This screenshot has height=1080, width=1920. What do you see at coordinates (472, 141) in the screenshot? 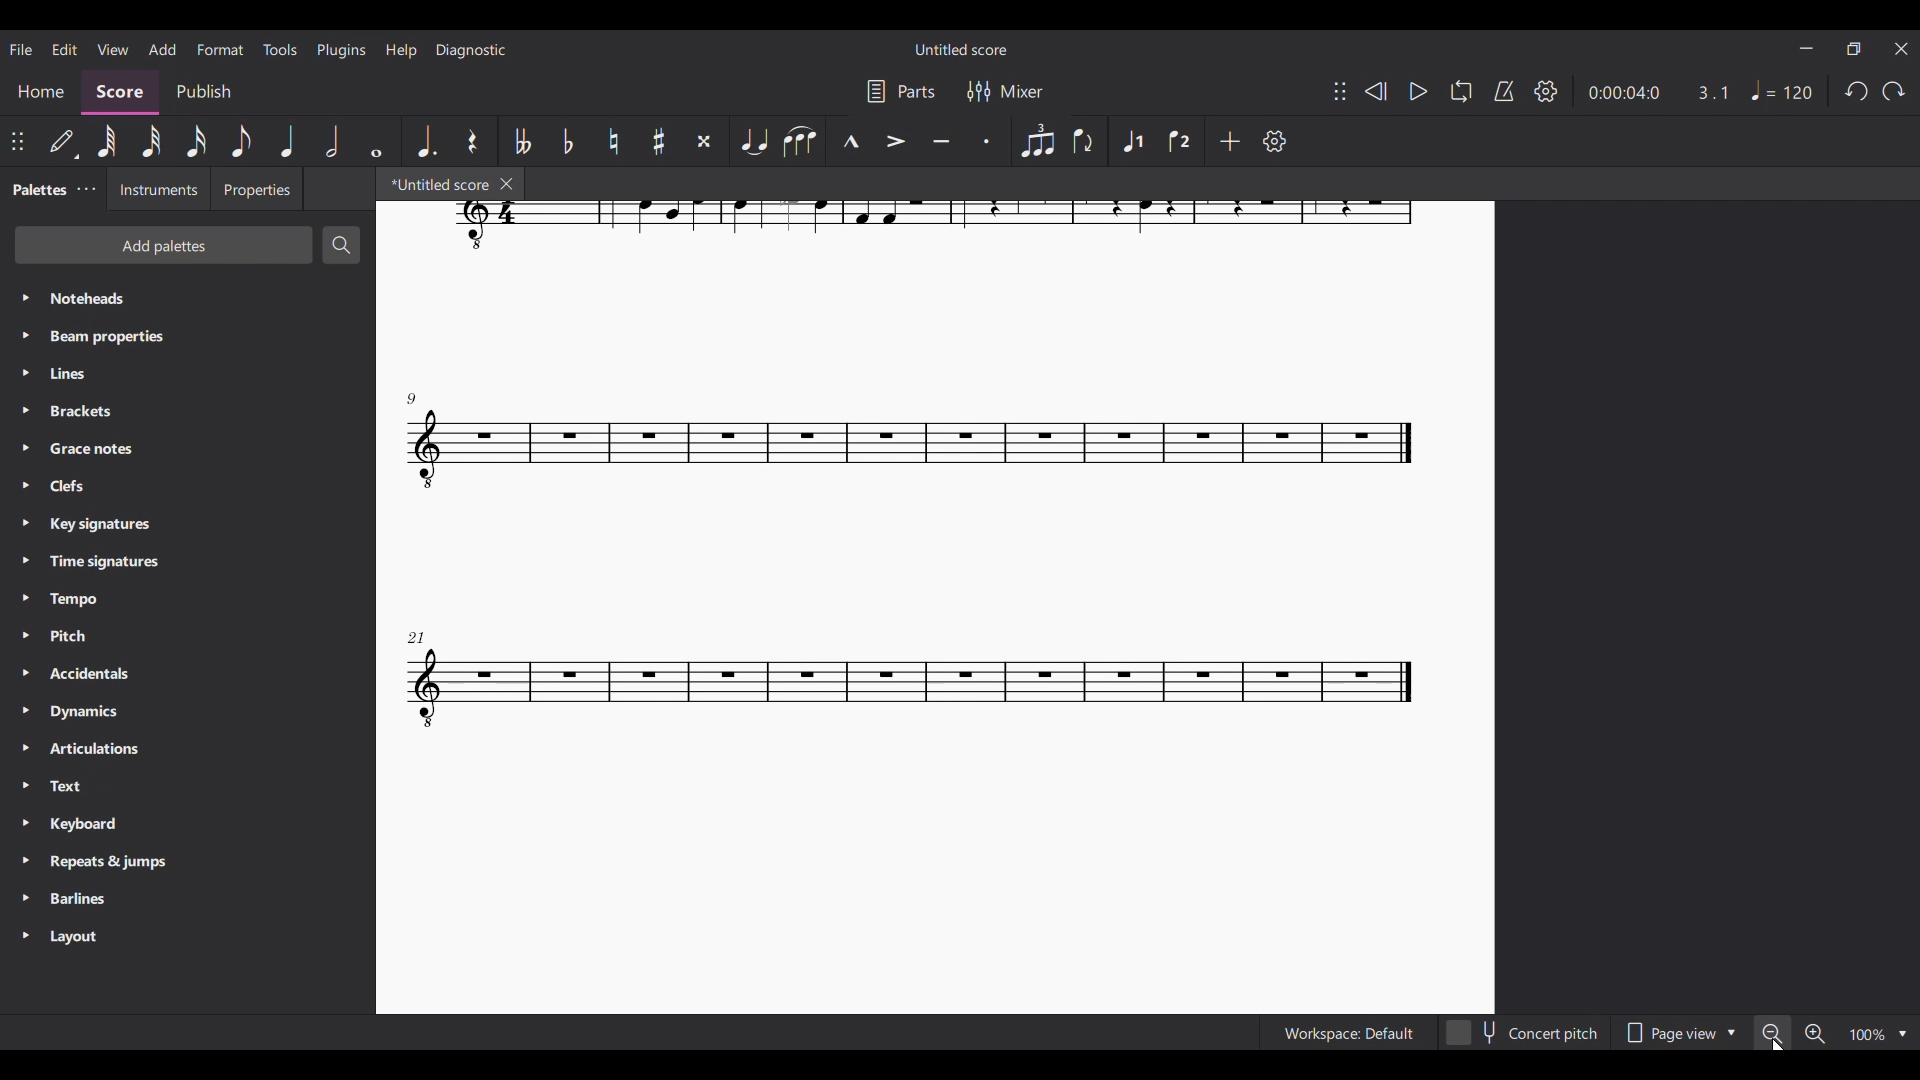
I see `Rest` at bounding box center [472, 141].